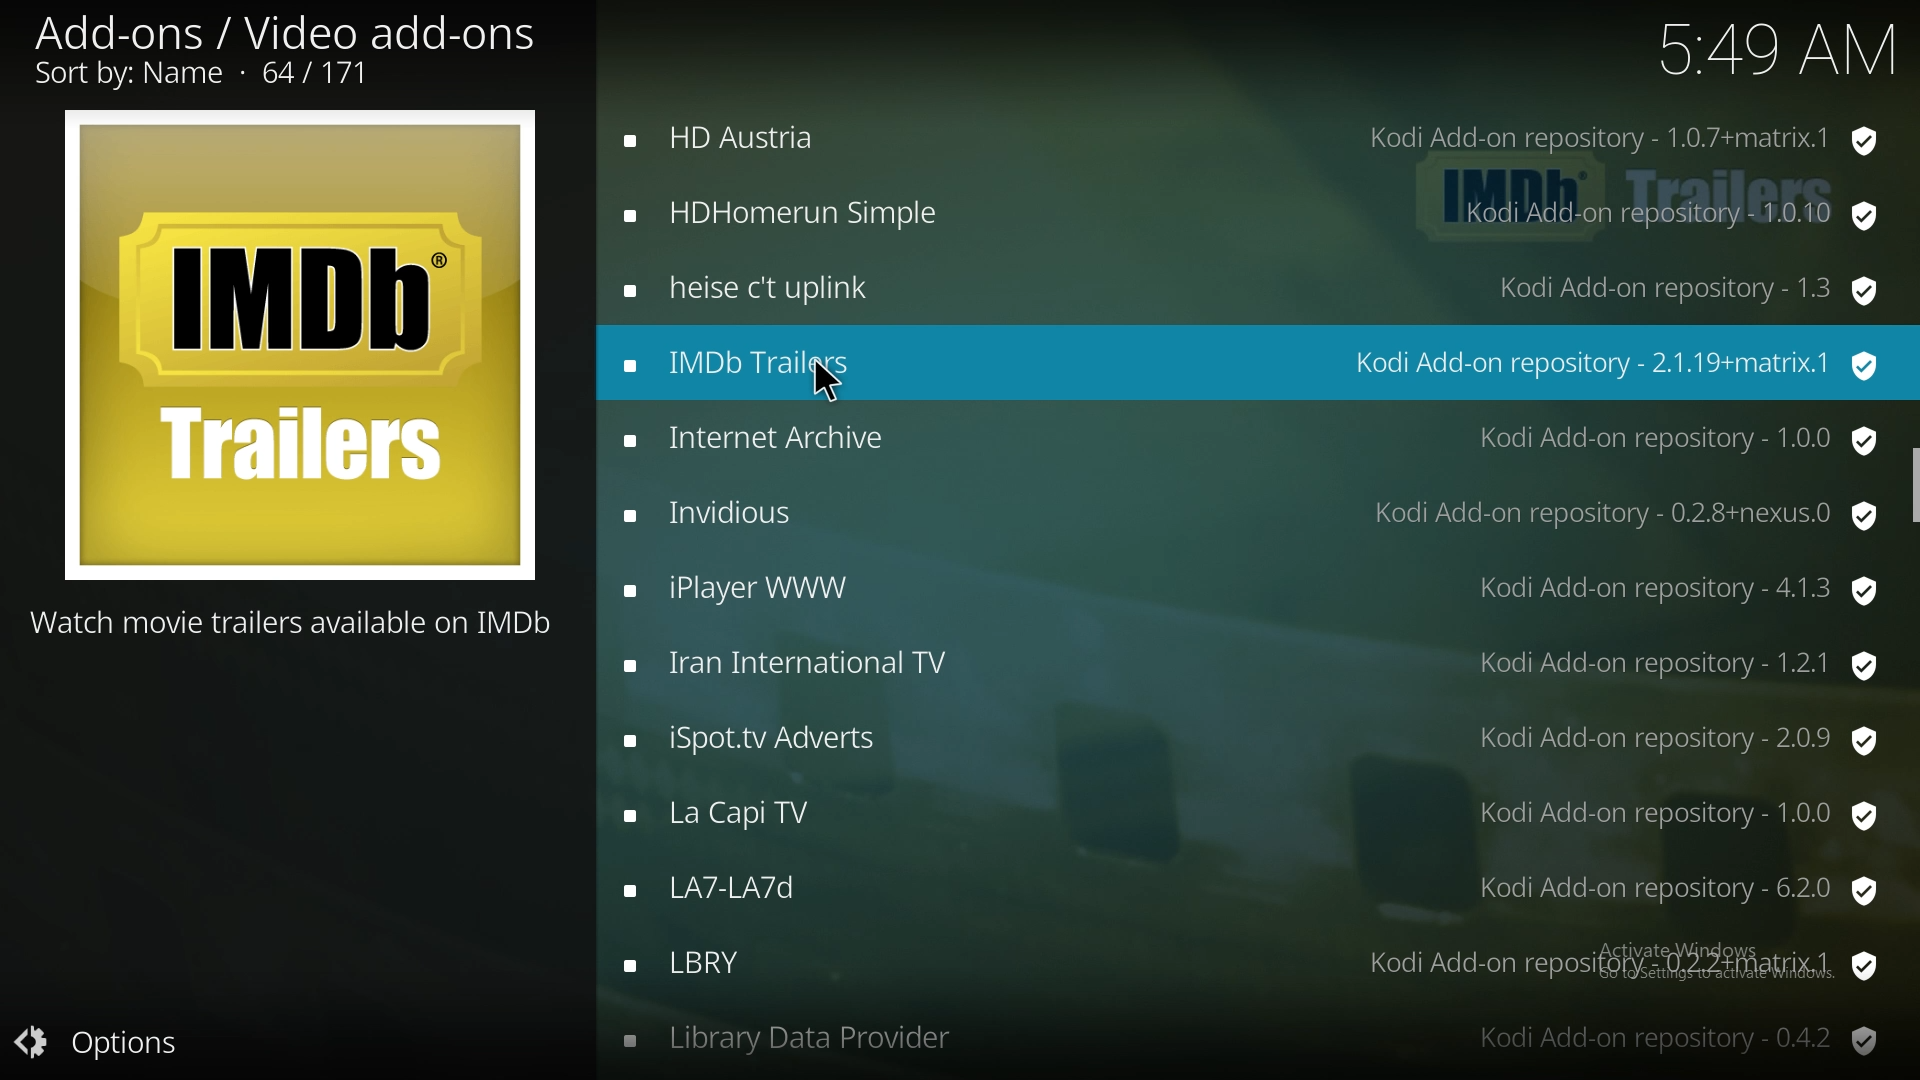  I want to click on add on, so click(1255, 215).